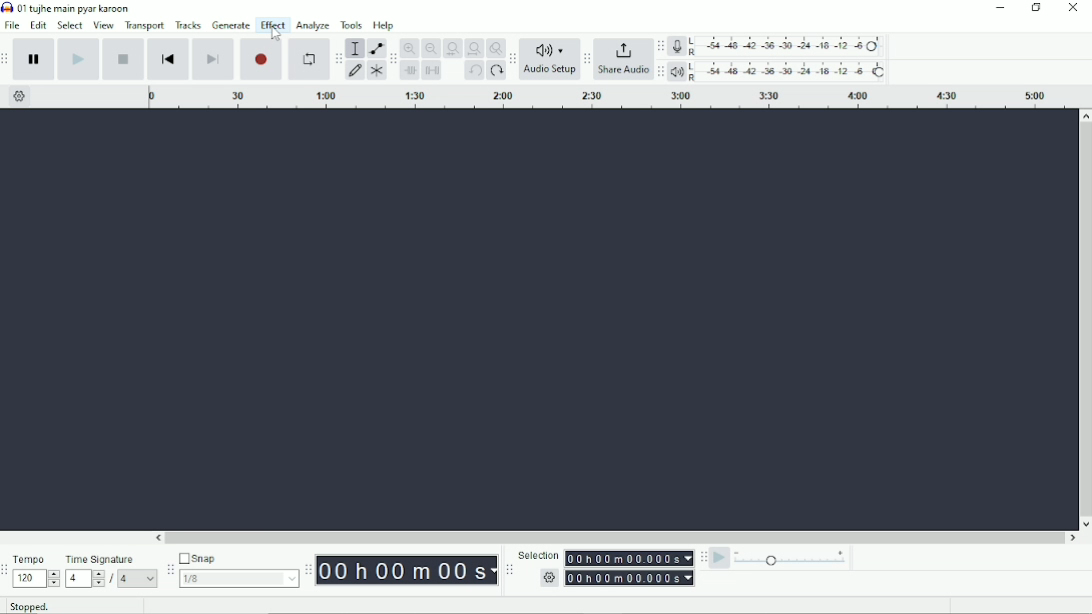 The image size is (1092, 614). What do you see at coordinates (14, 25) in the screenshot?
I see `File` at bounding box center [14, 25].